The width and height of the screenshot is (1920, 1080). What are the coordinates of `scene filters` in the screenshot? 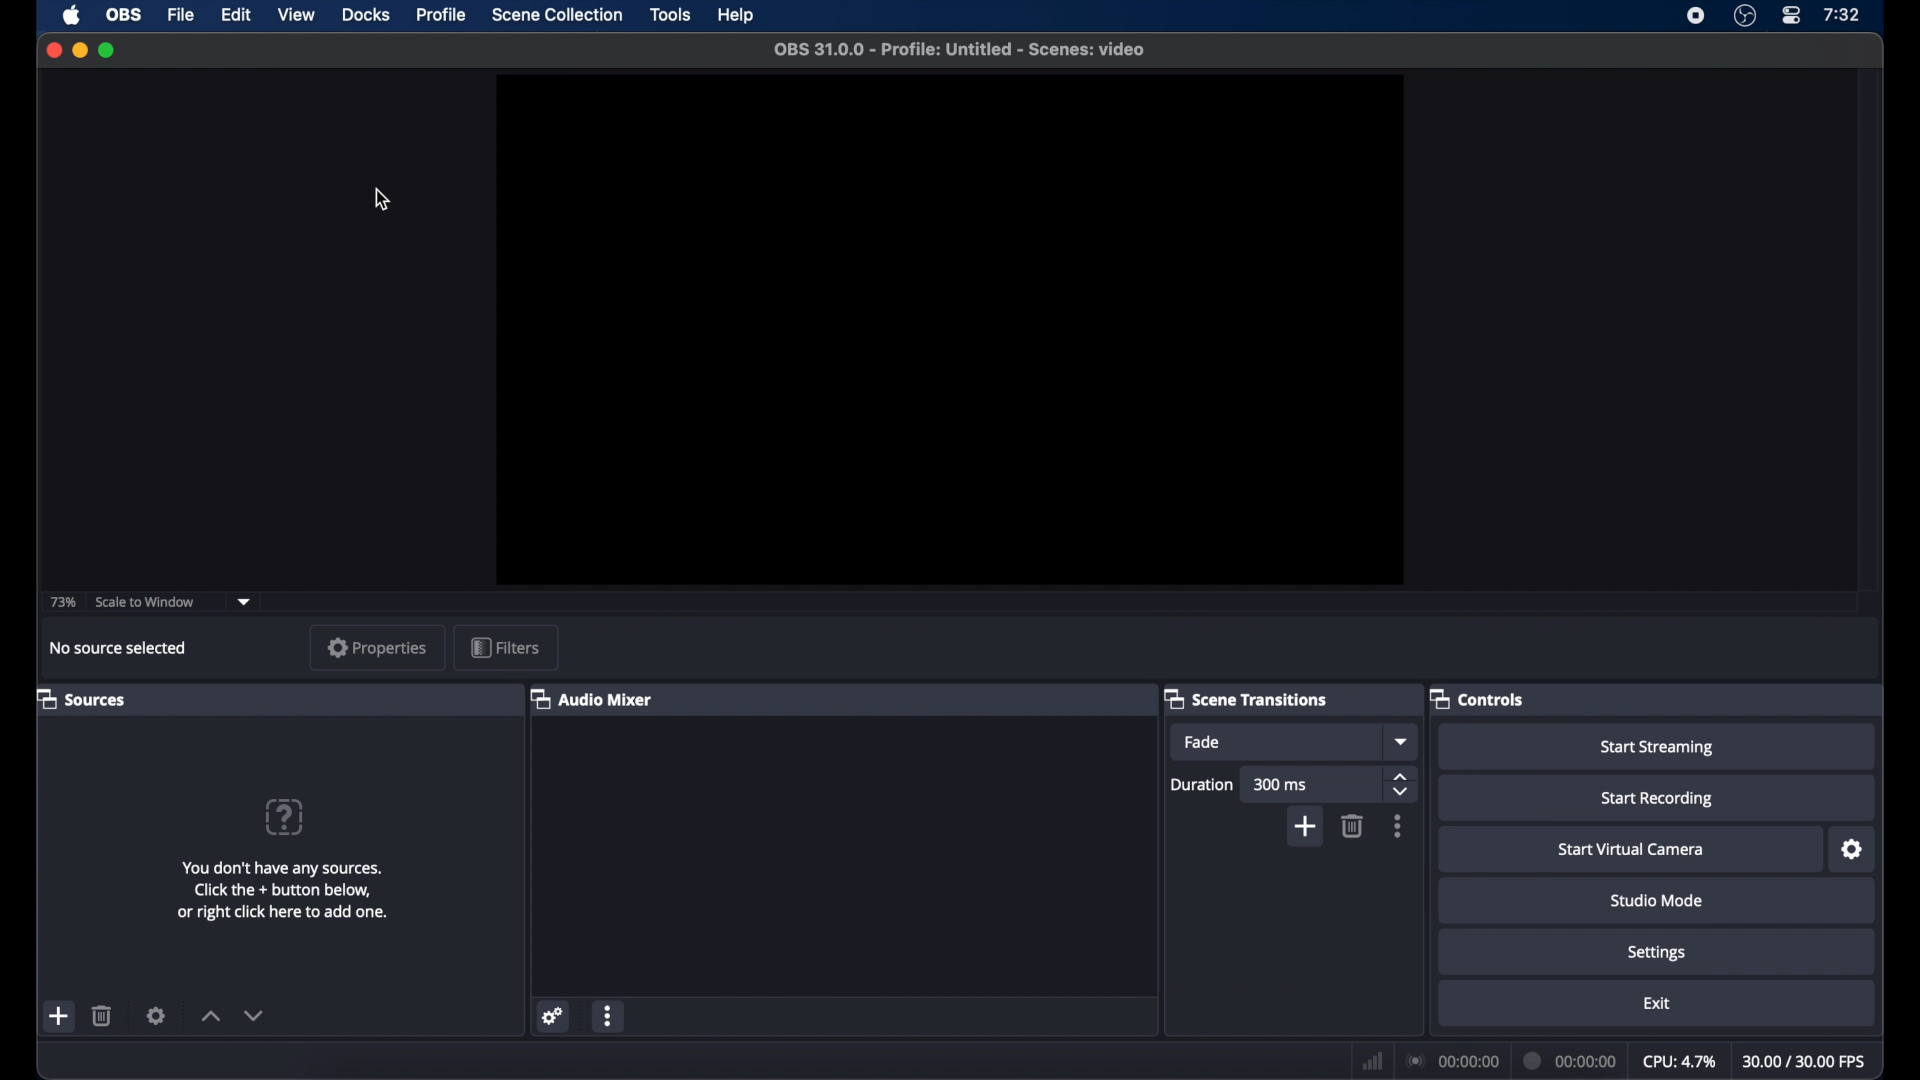 It's located at (156, 1015).